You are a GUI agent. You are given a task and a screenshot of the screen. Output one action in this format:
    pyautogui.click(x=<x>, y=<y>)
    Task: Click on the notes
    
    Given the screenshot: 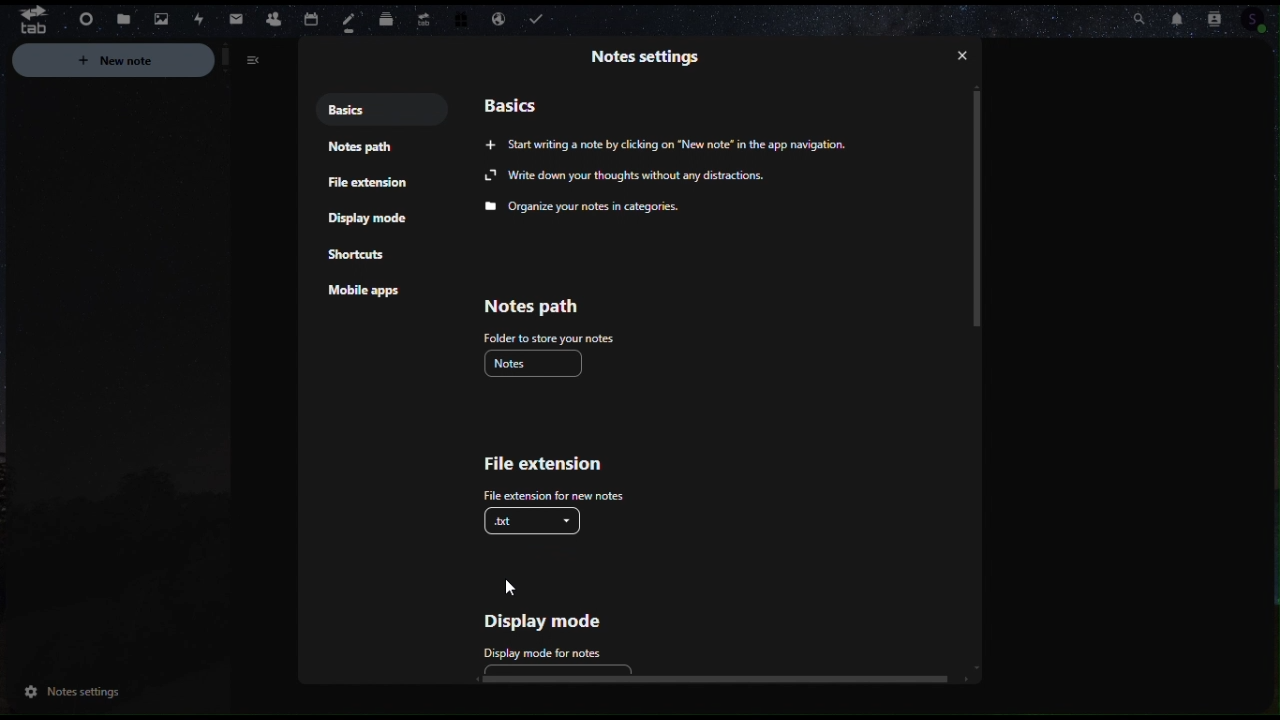 What is the action you would take?
    pyautogui.click(x=538, y=363)
    